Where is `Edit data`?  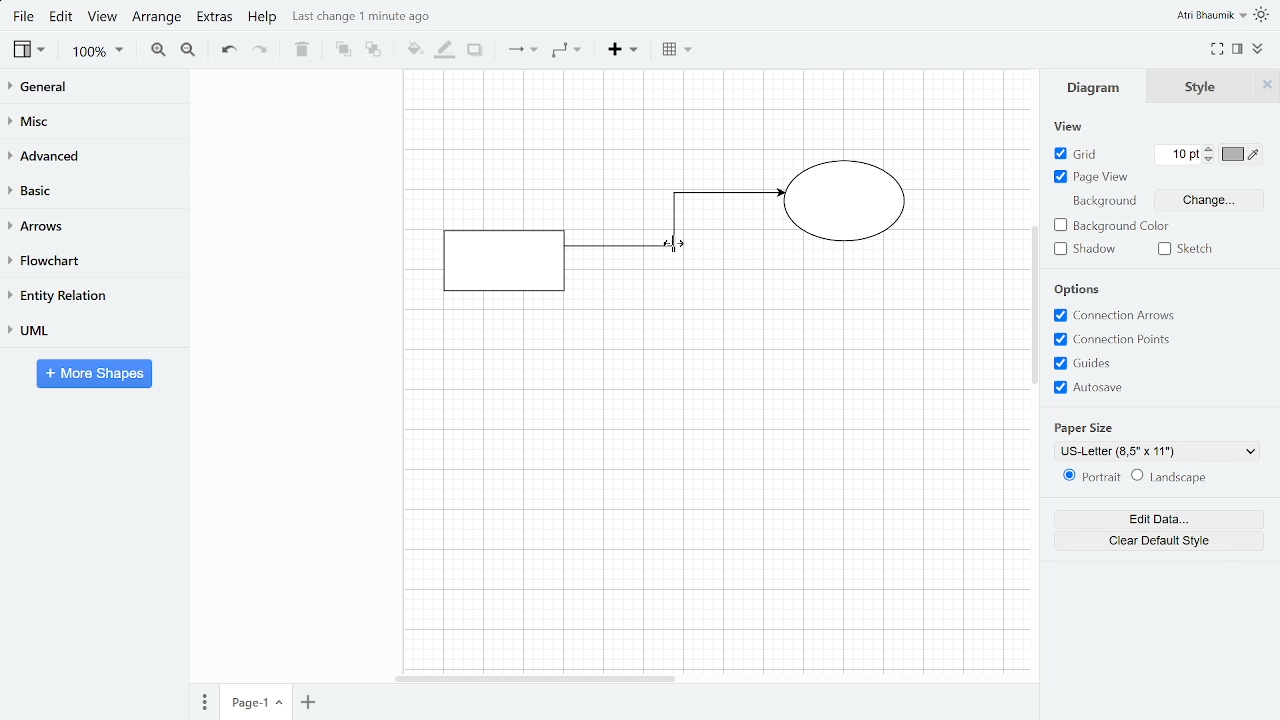
Edit data is located at coordinates (1157, 520).